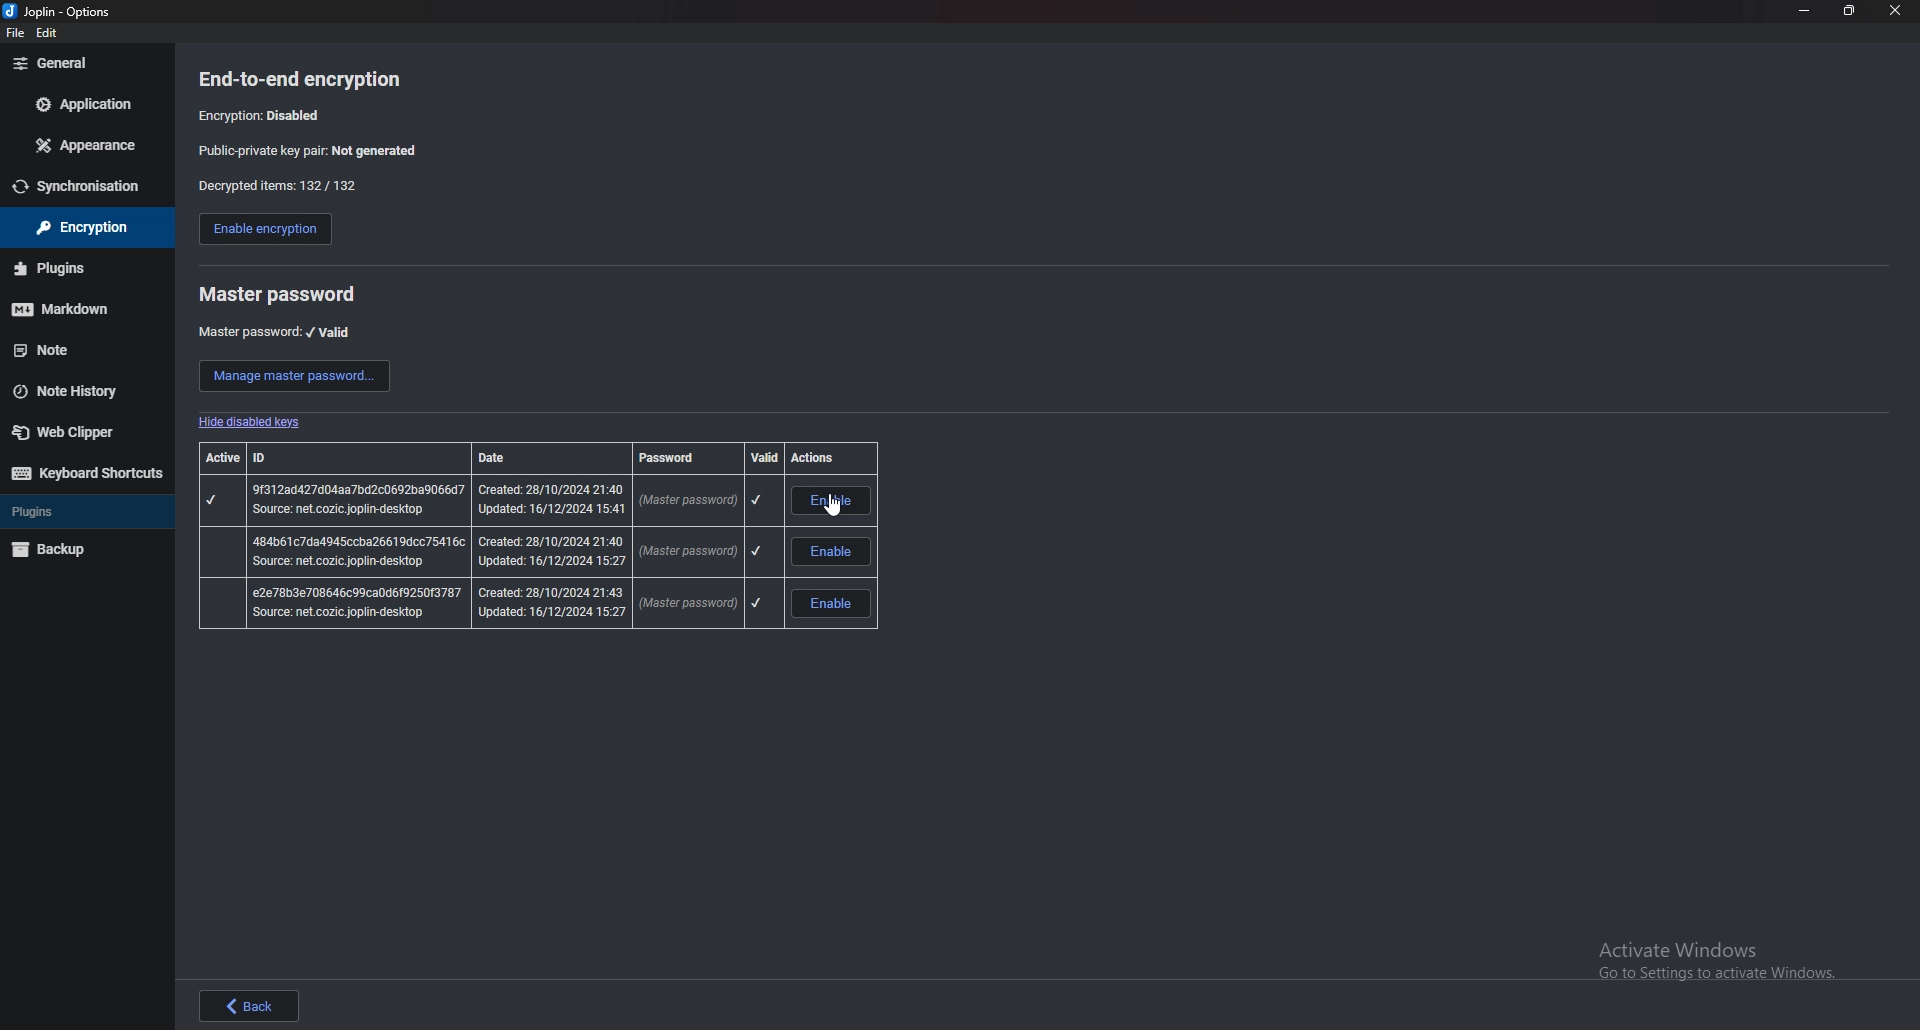 This screenshot has height=1030, width=1920. Describe the element at coordinates (80, 430) in the screenshot. I see `web clipper` at that location.